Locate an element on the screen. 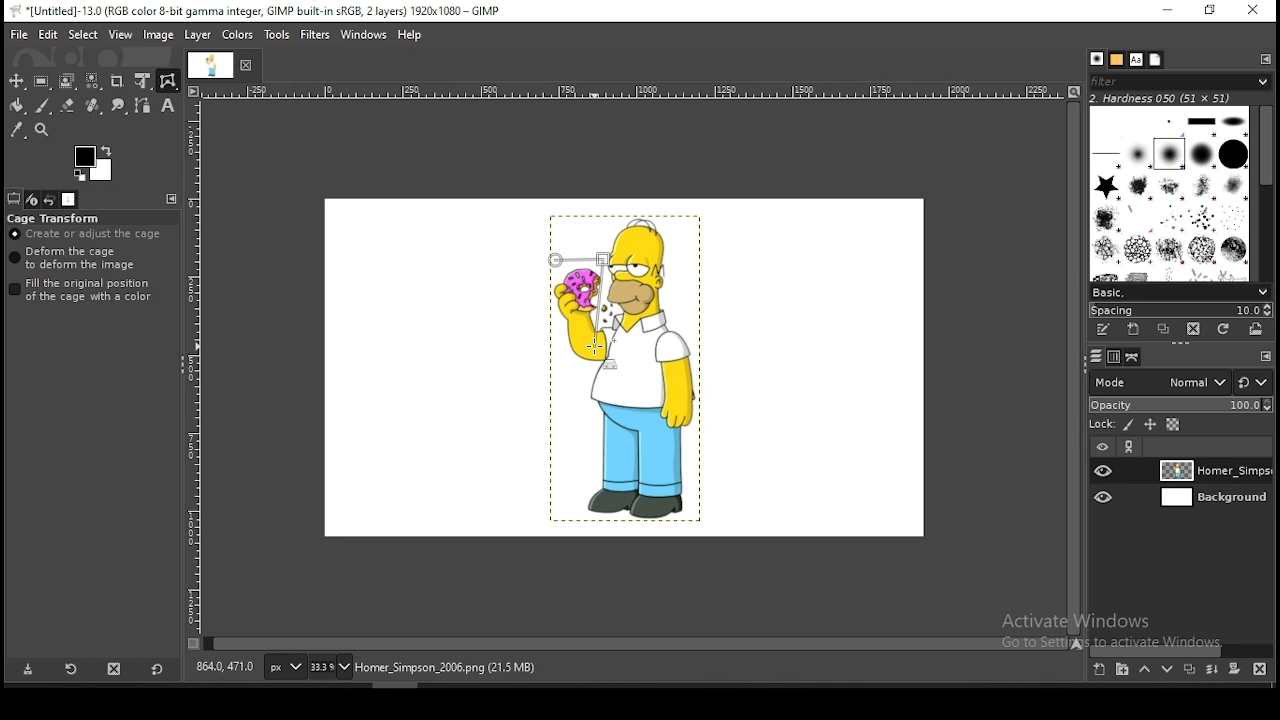 This screenshot has height=720, width=1280. 735.0, 195.0 is located at coordinates (225, 665).